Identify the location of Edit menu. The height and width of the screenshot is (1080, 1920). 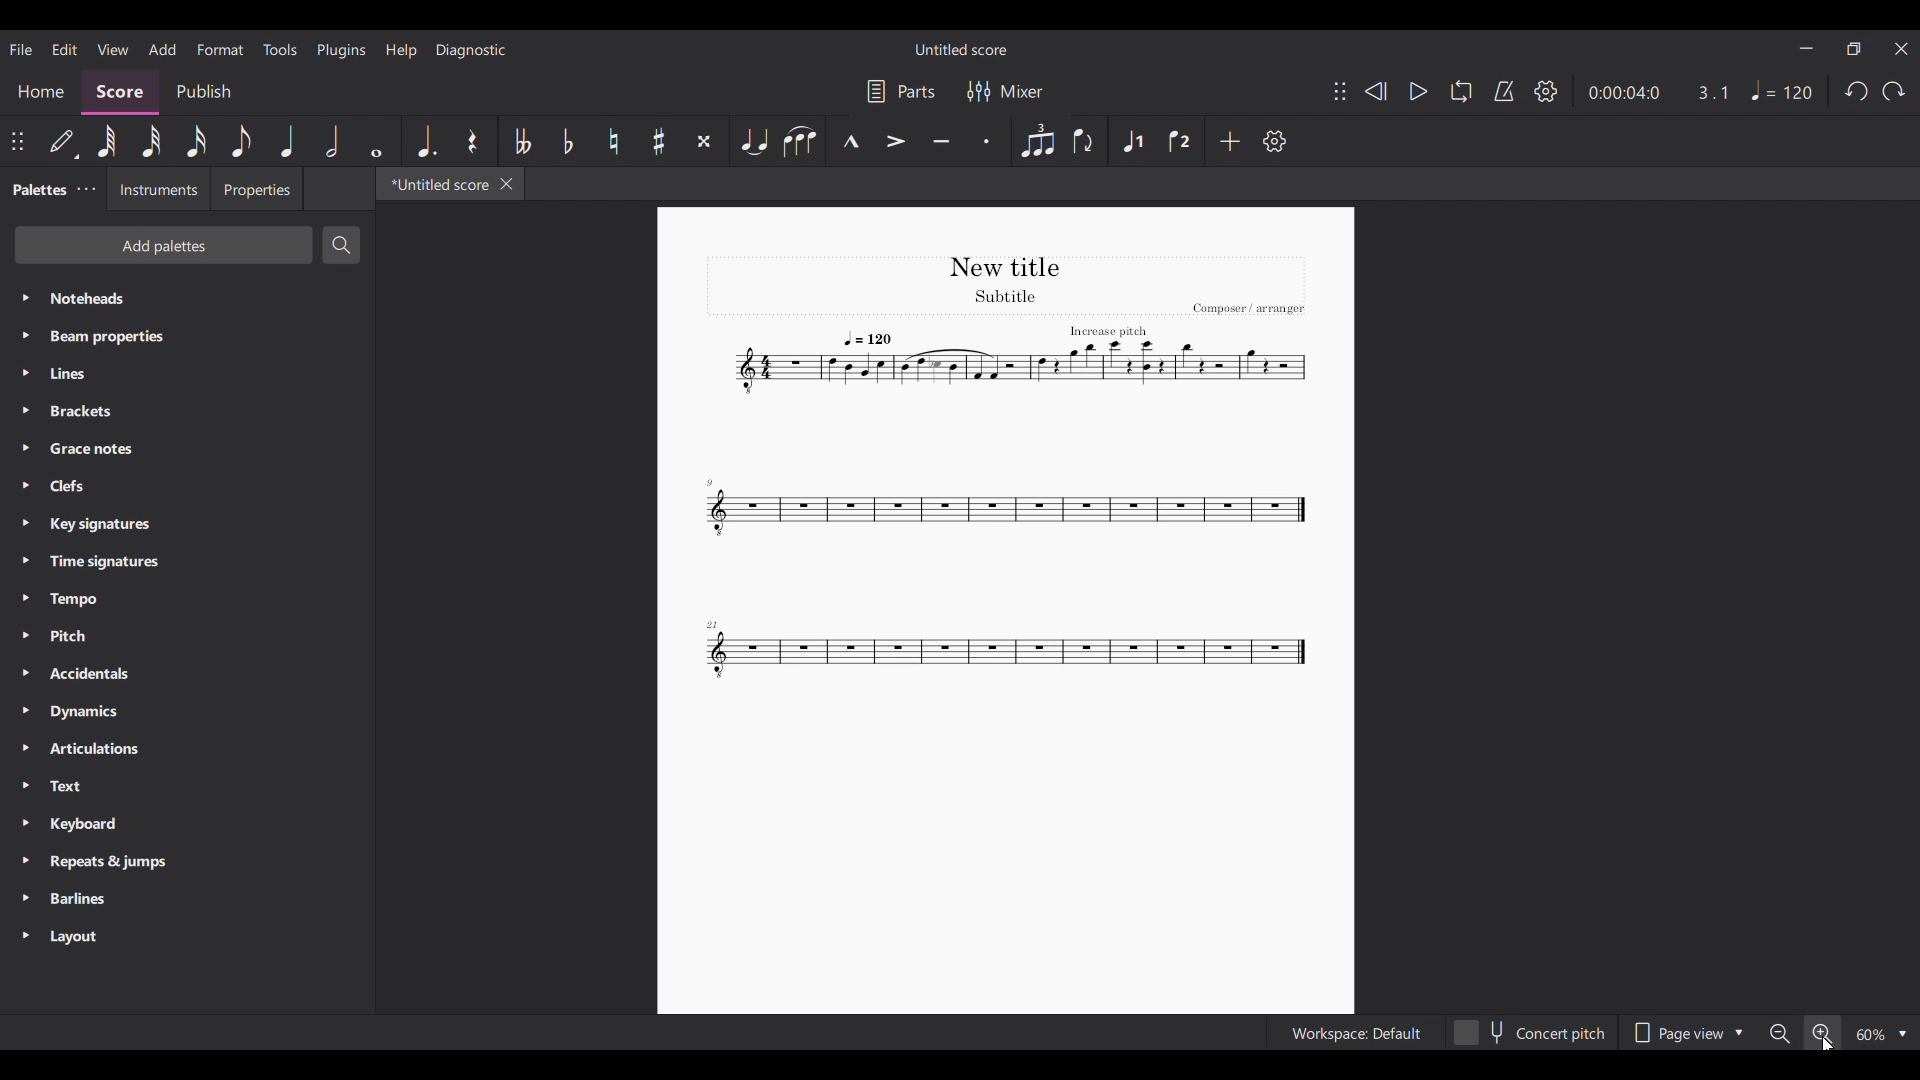
(65, 50).